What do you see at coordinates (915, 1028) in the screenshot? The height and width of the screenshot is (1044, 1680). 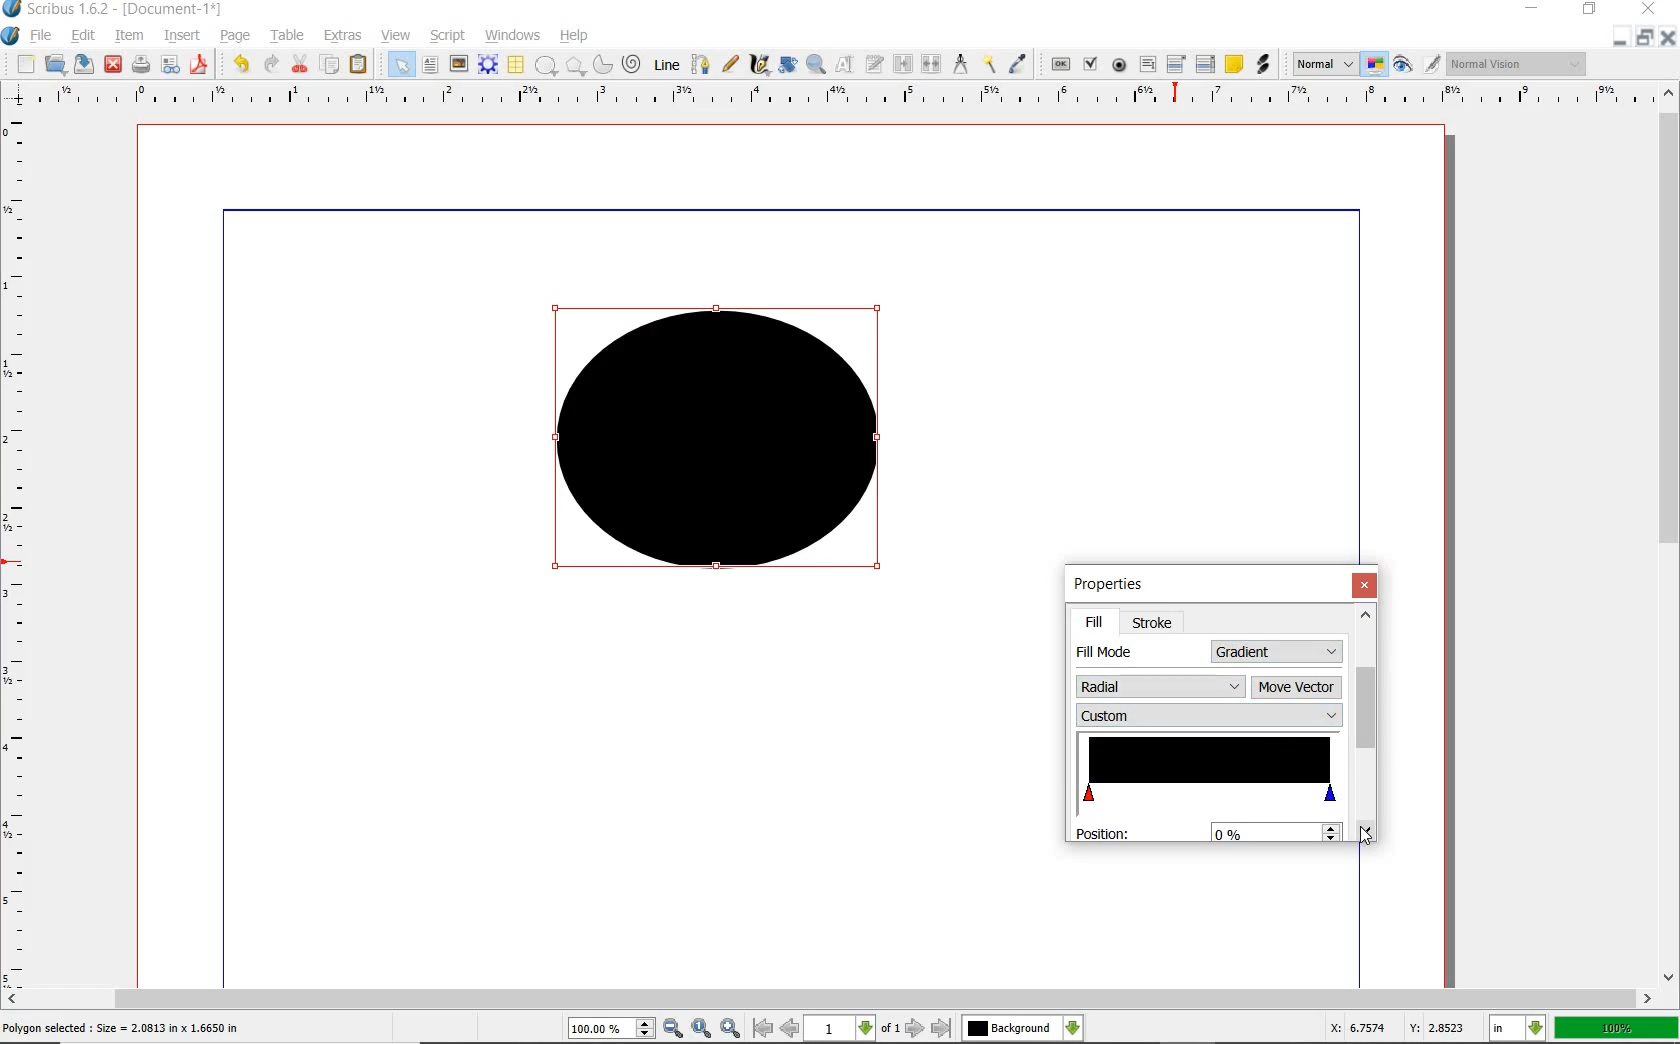 I see `next` at bounding box center [915, 1028].